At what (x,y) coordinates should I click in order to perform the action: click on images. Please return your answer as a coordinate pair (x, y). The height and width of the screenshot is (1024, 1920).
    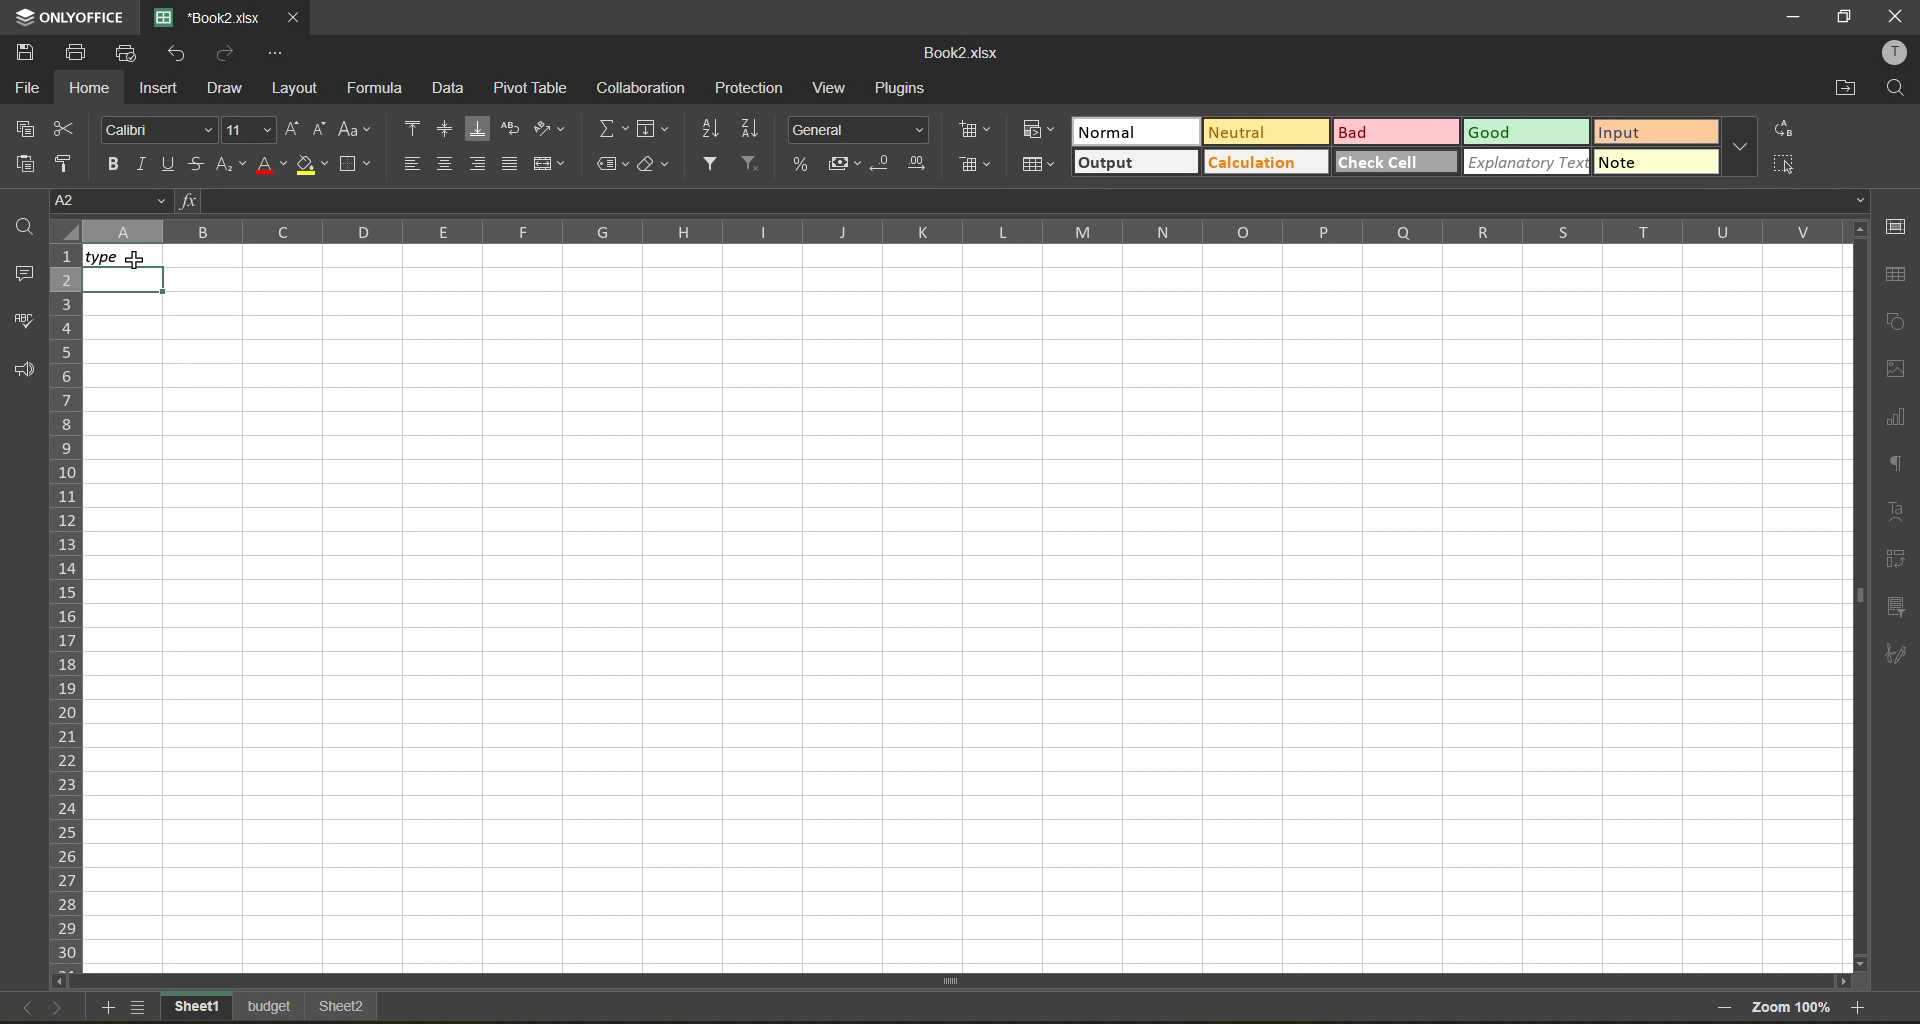
    Looking at the image, I should click on (1892, 369).